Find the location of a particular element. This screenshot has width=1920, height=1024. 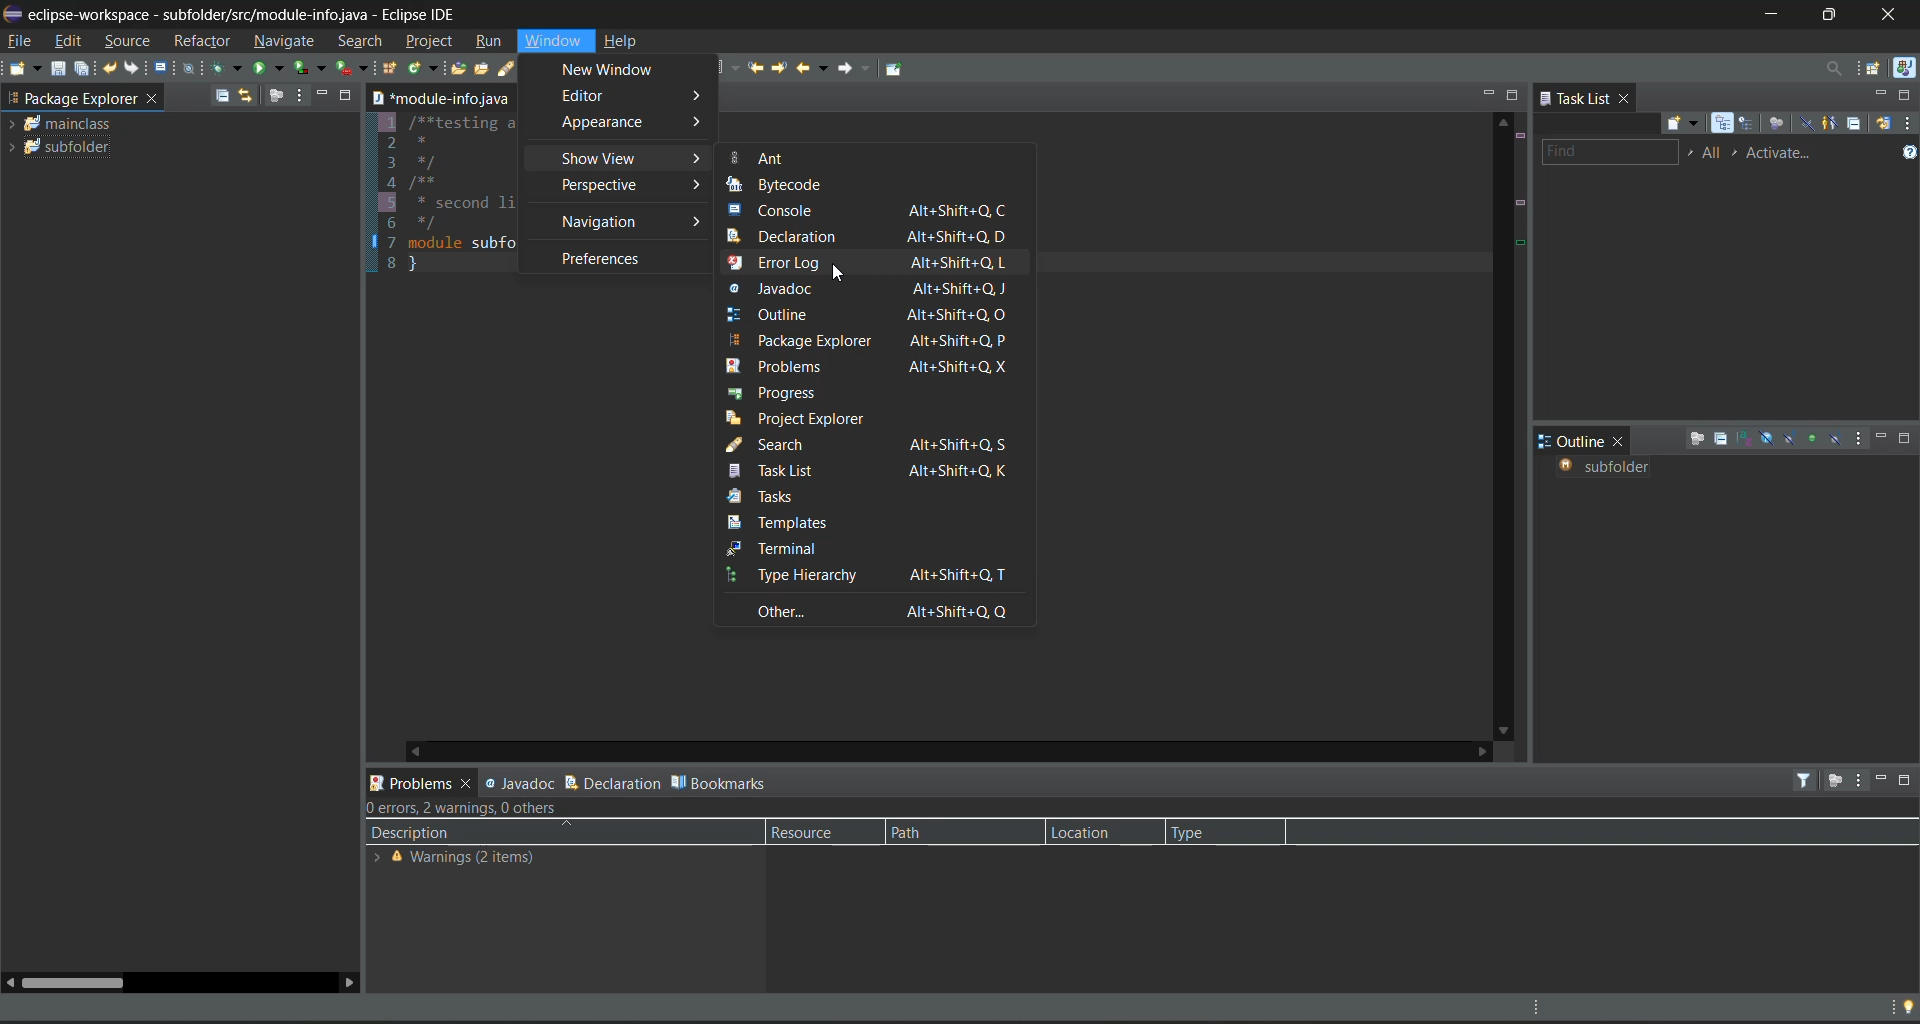

appearance is located at coordinates (632, 123).